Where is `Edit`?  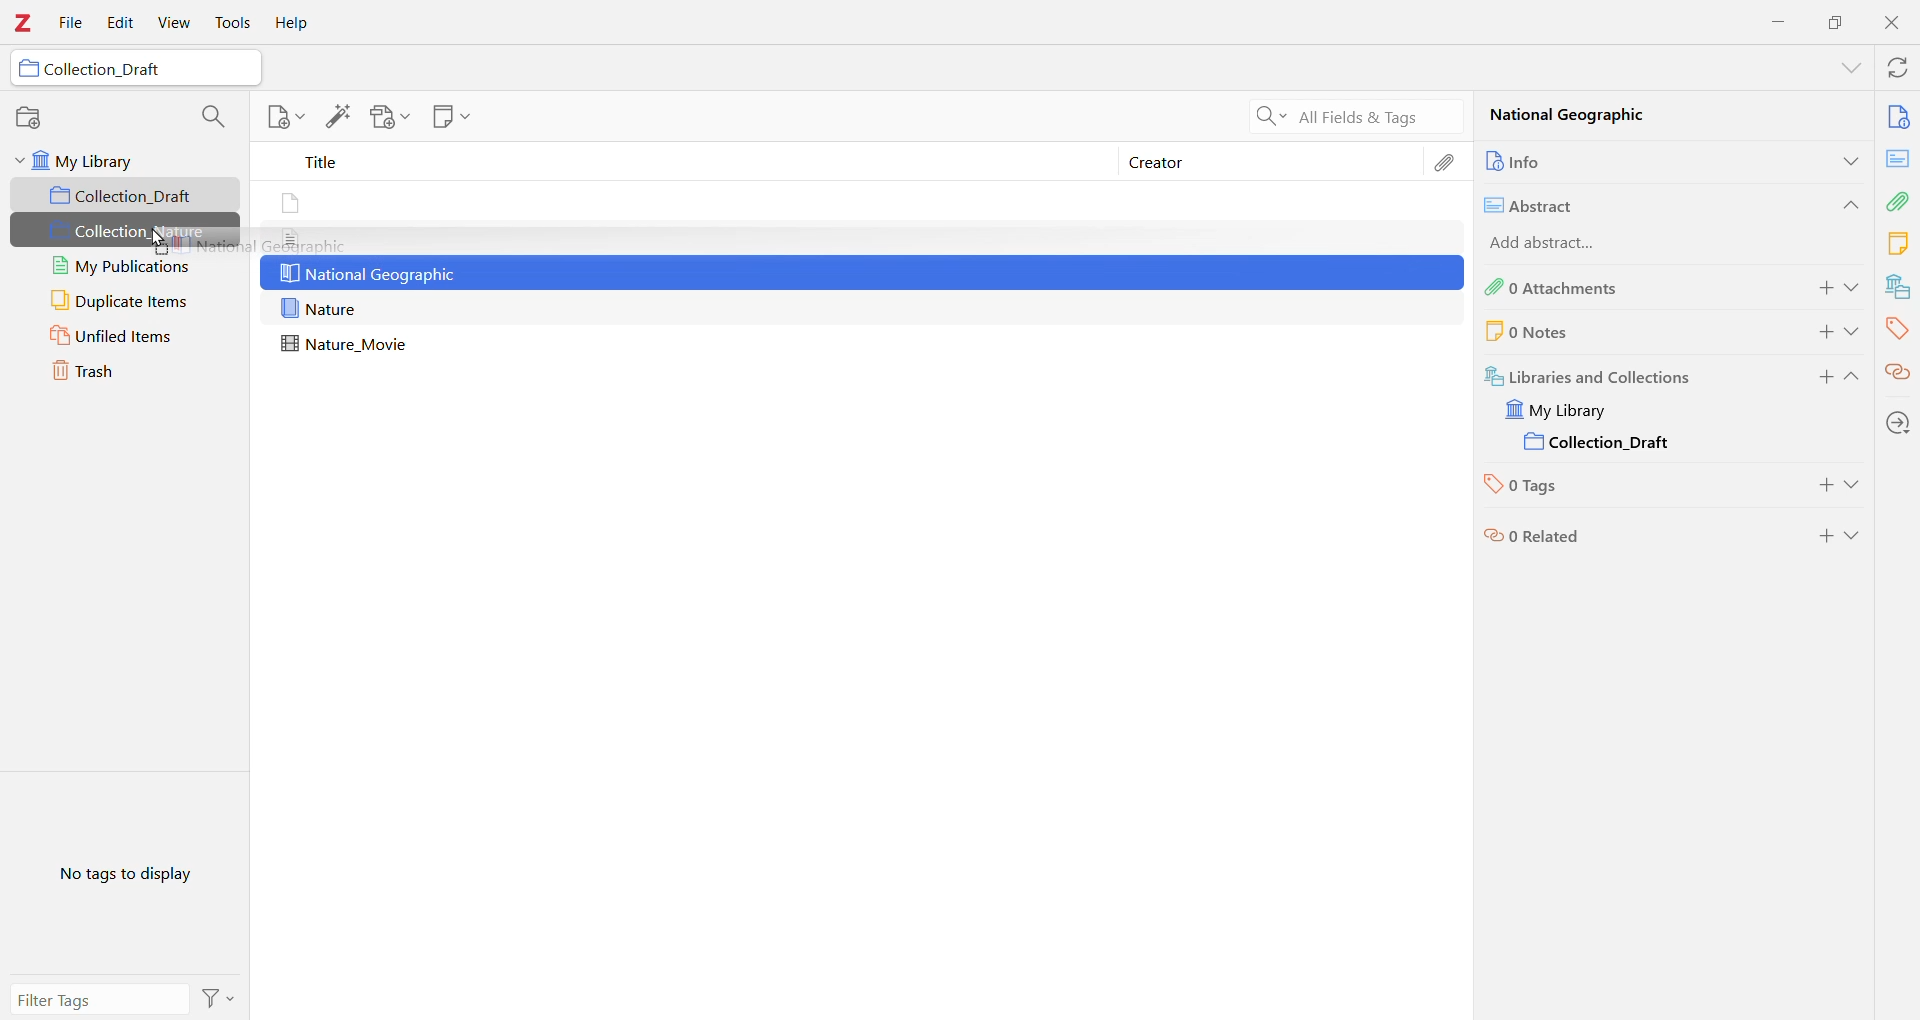
Edit is located at coordinates (119, 23).